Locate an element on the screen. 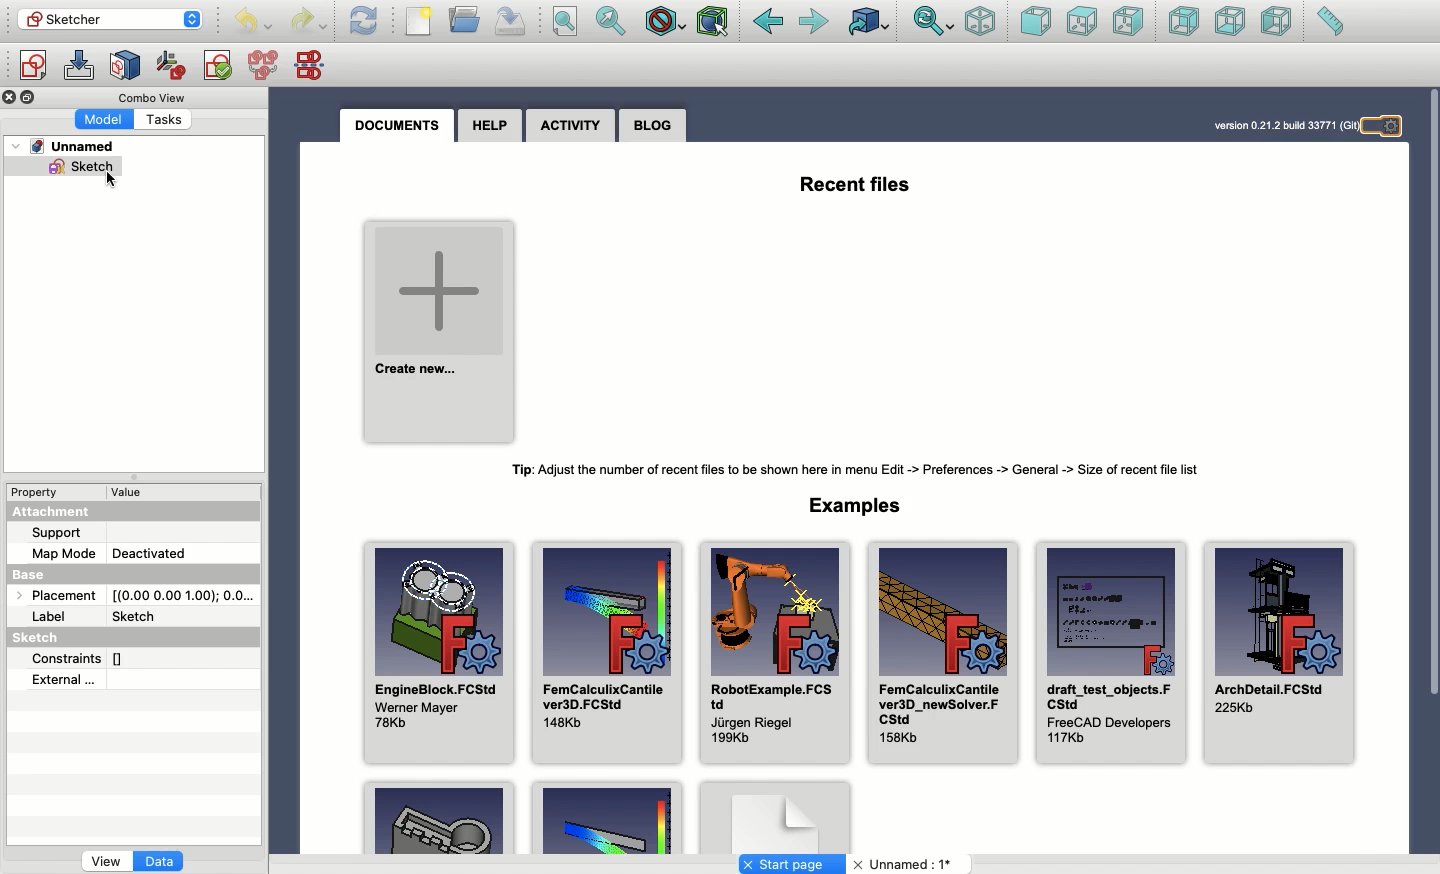 This screenshot has height=874, width=1440. Back is located at coordinates (768, 22).